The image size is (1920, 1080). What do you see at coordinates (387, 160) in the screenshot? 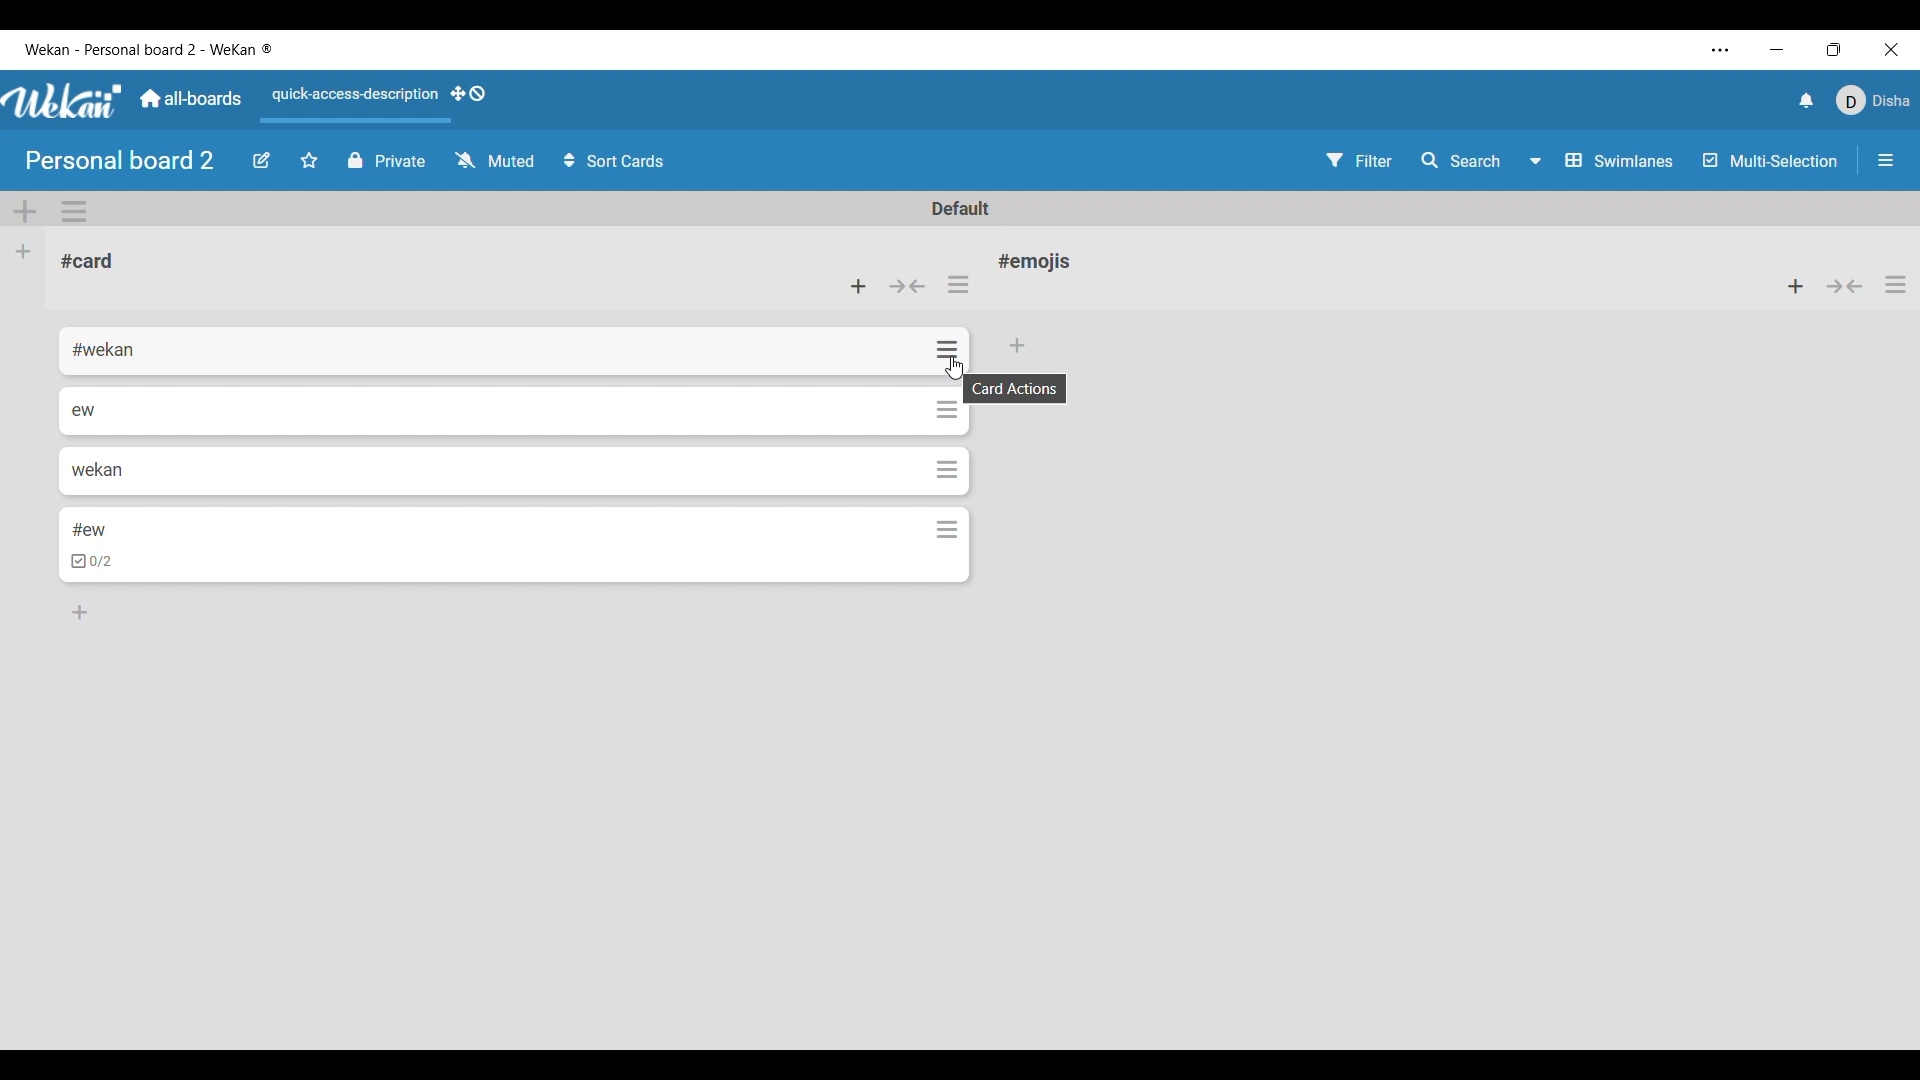
I see `Privacy status of current board` at bounding box center [387, 160].